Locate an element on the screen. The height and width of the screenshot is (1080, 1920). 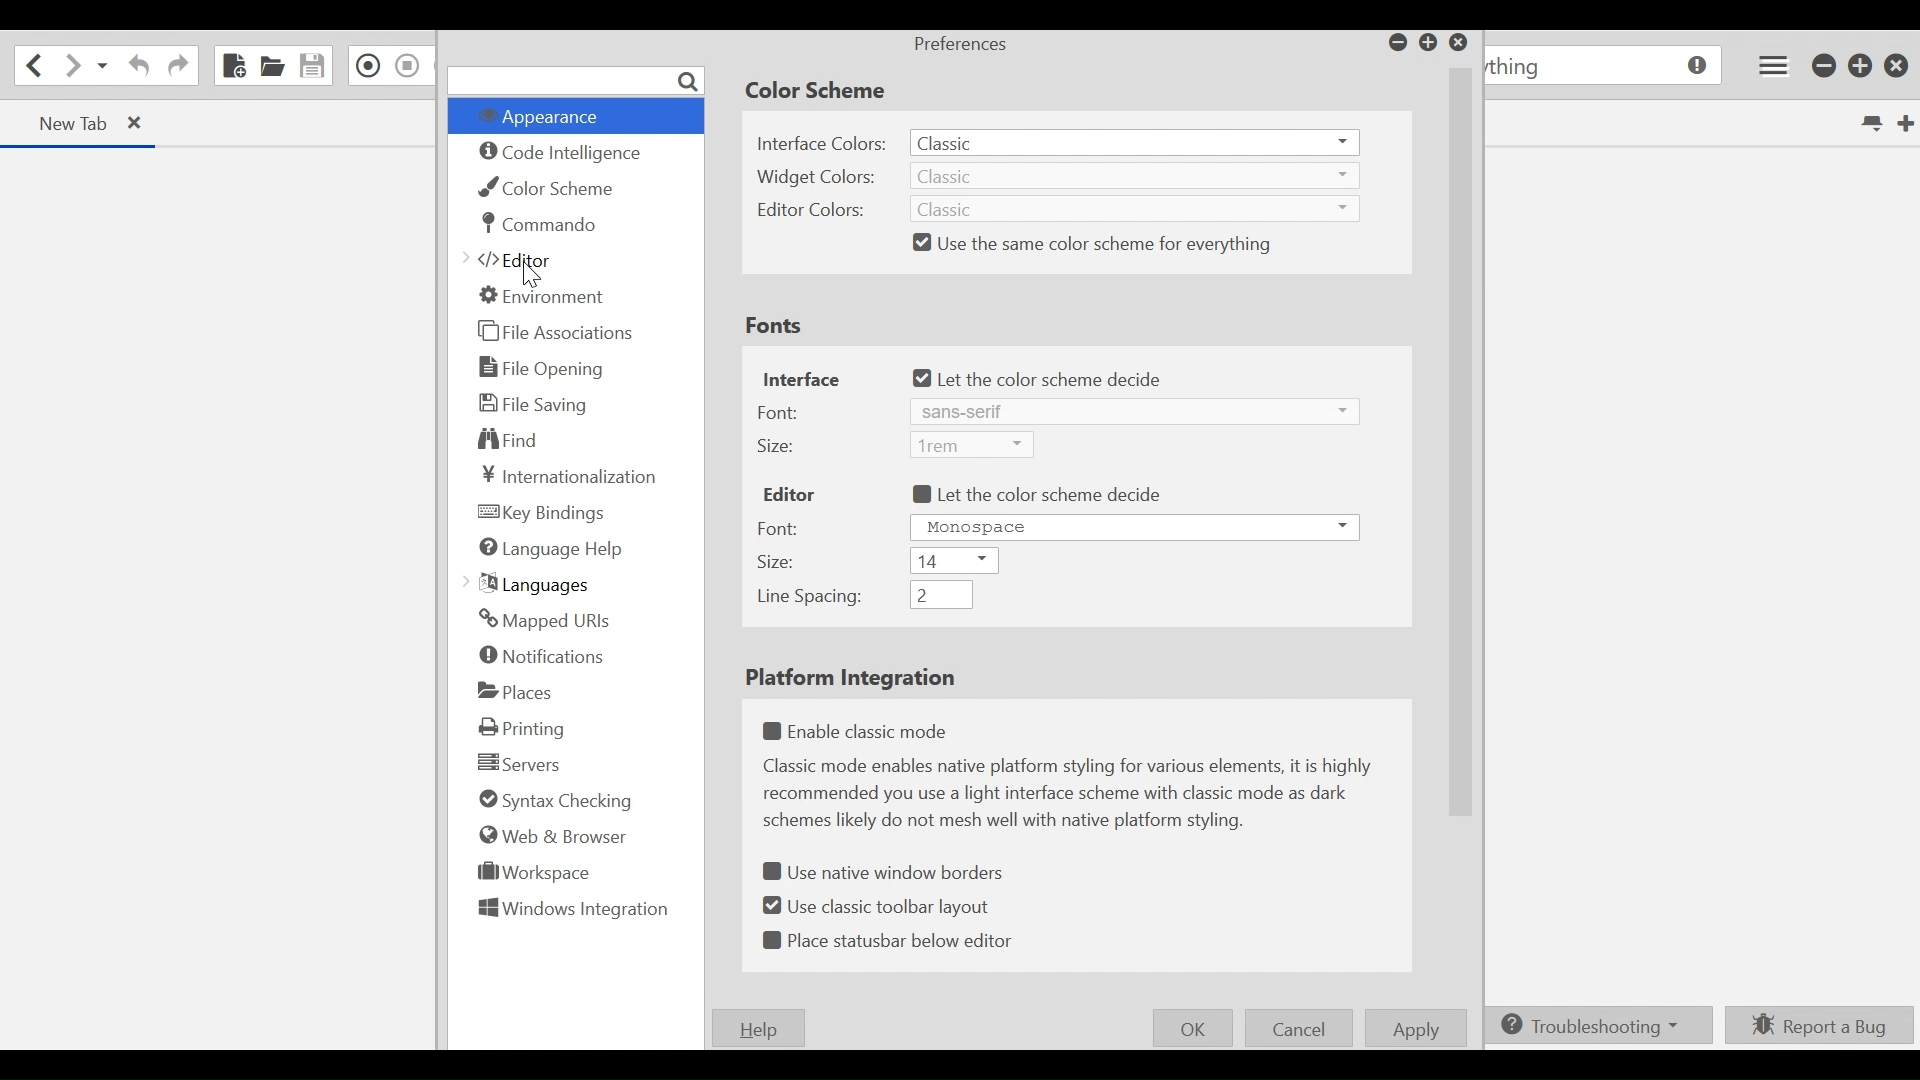
Language Help is located at coordinates (551, 548).